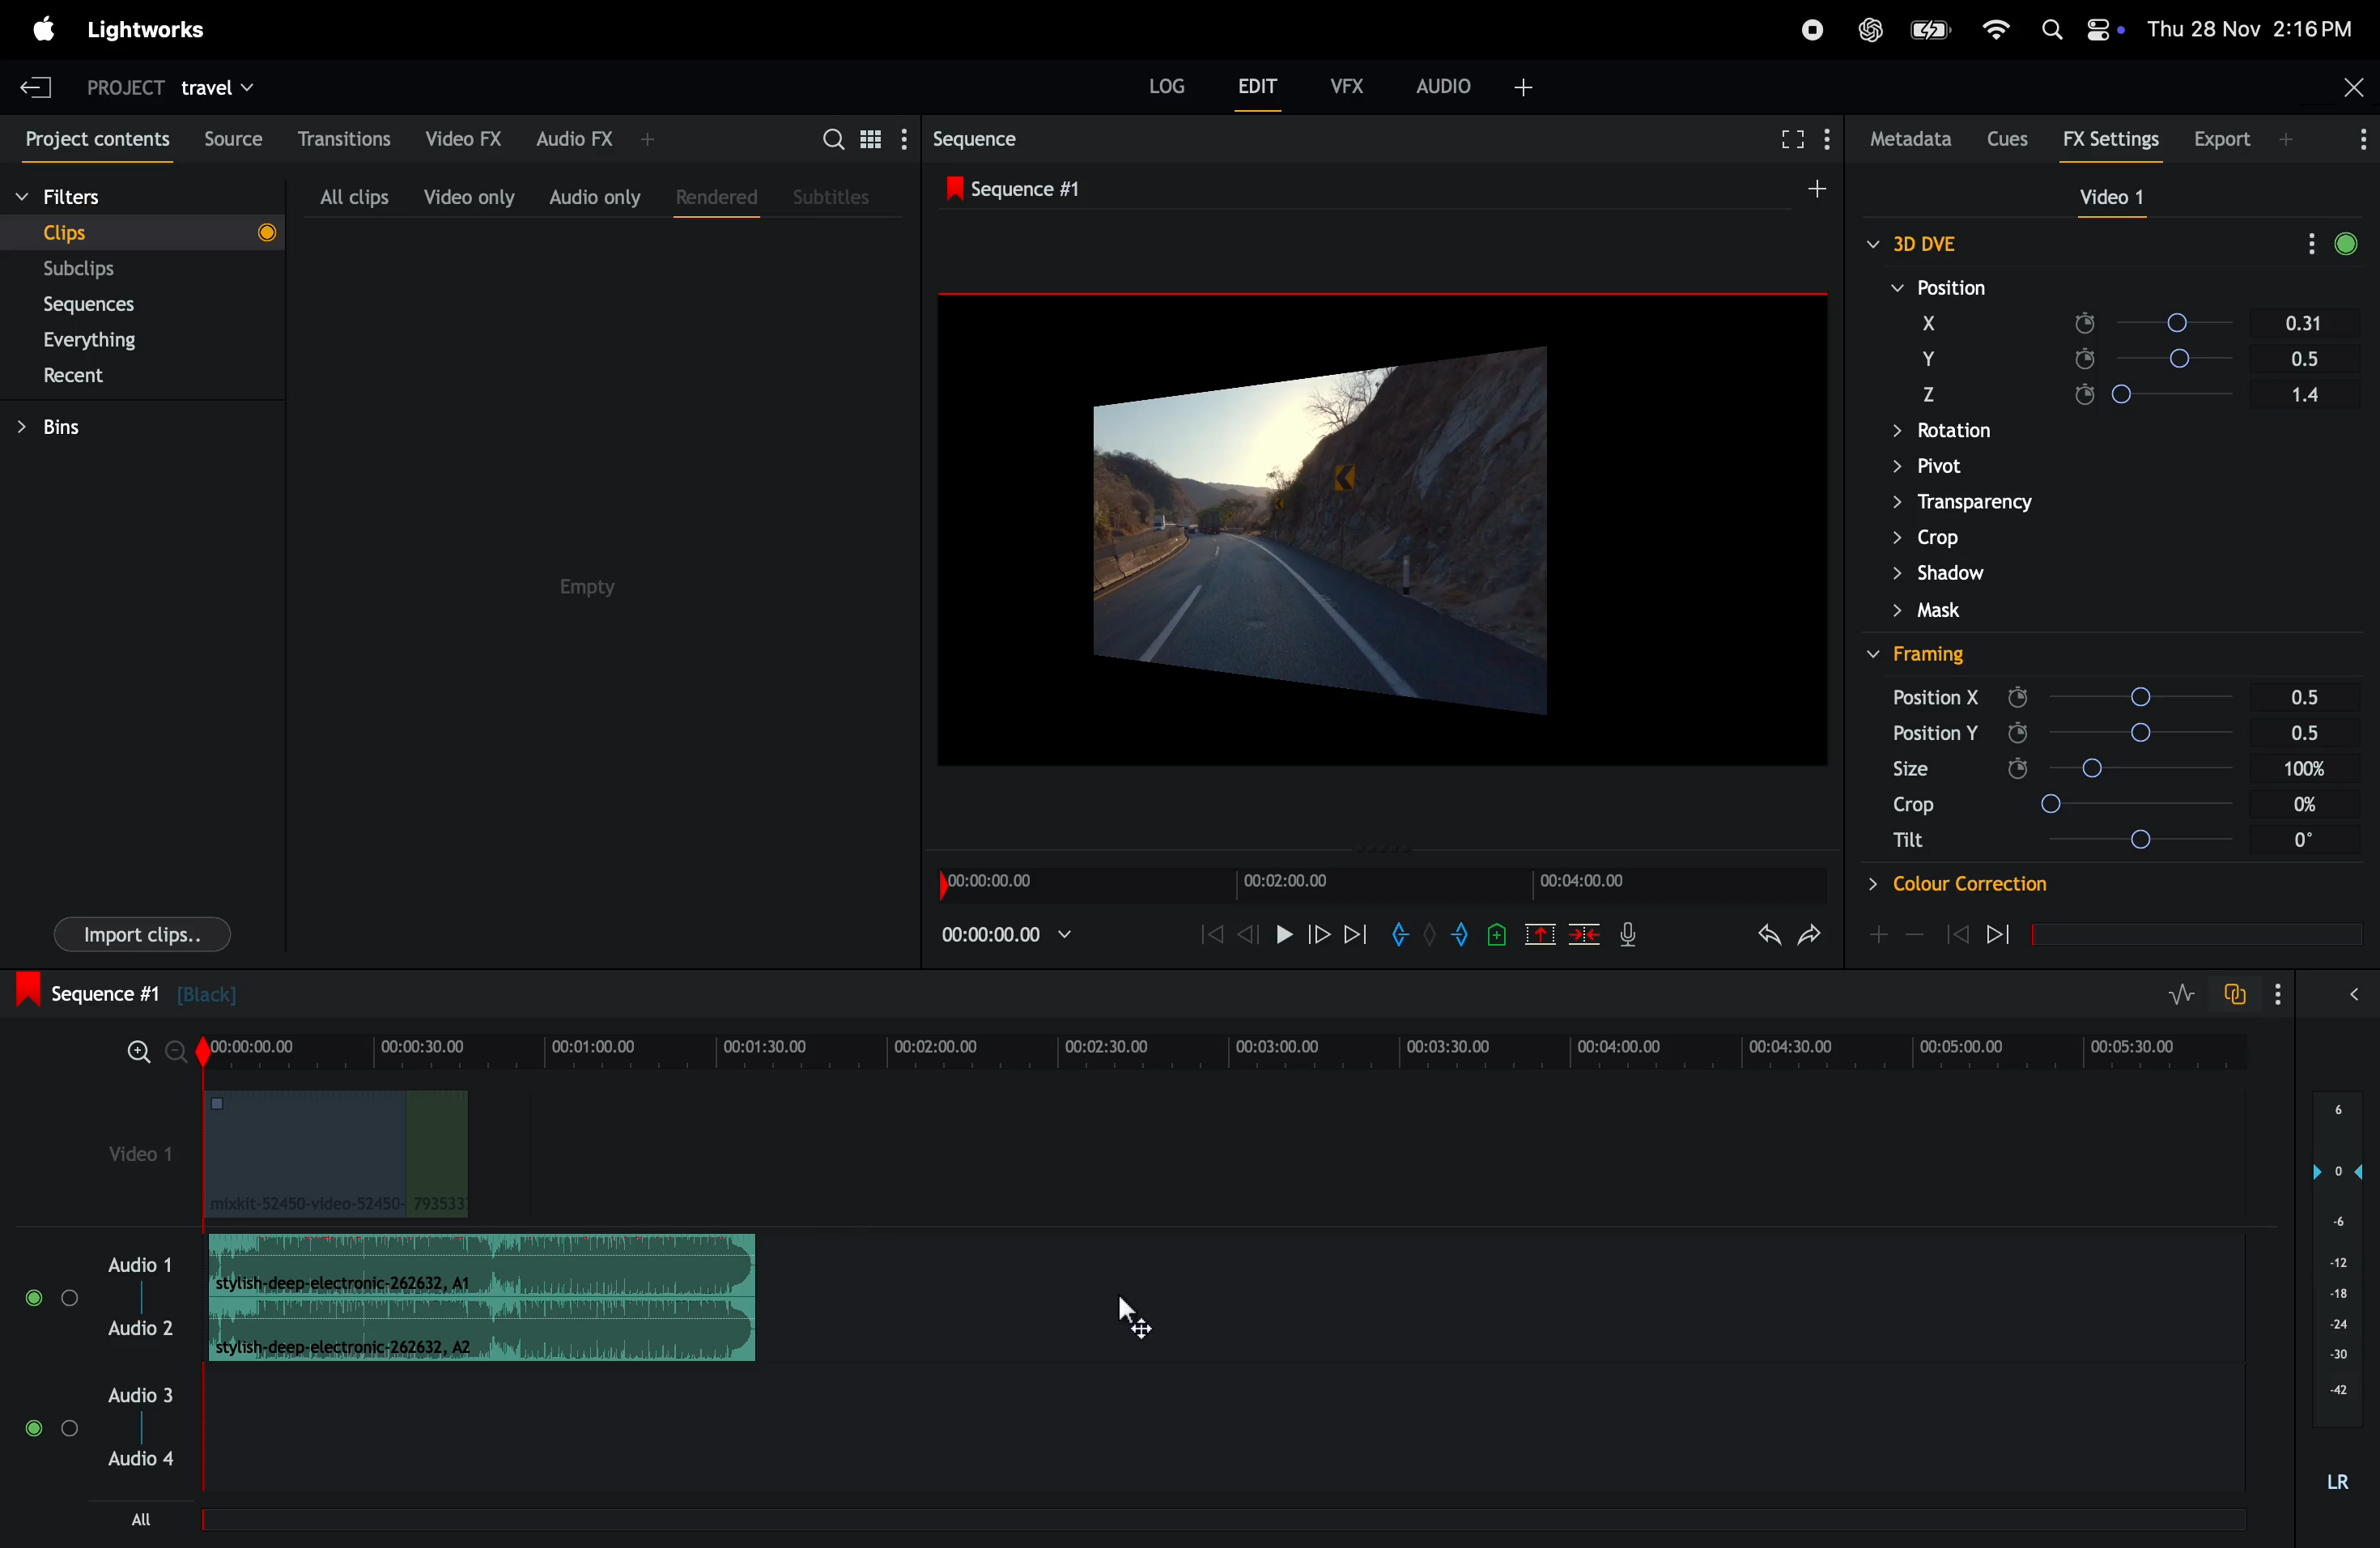 Image resolution: width=2380 pixels, height=1548 pixels. I want to click on angle, so click(2180, 394).